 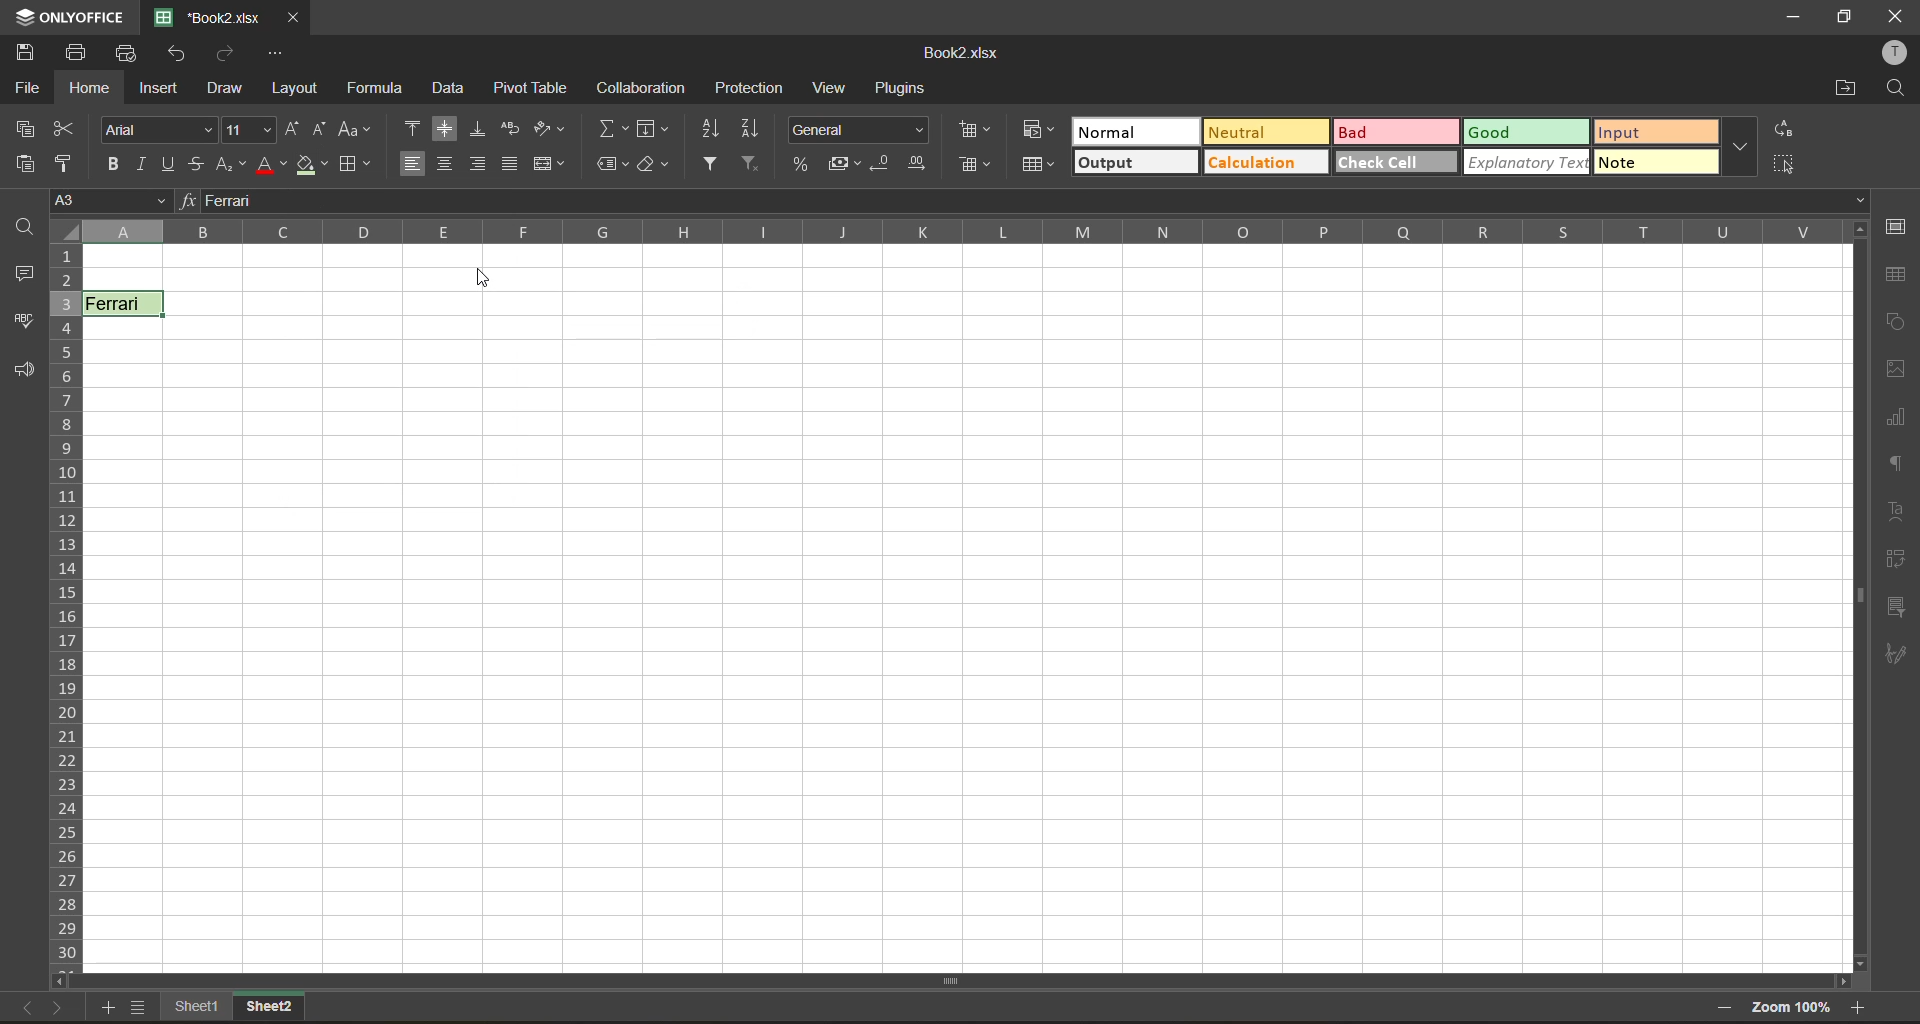 What do you see at coordinates (229, 53) in the screenshot?
I see `redo` at bounding box center [229, 53].